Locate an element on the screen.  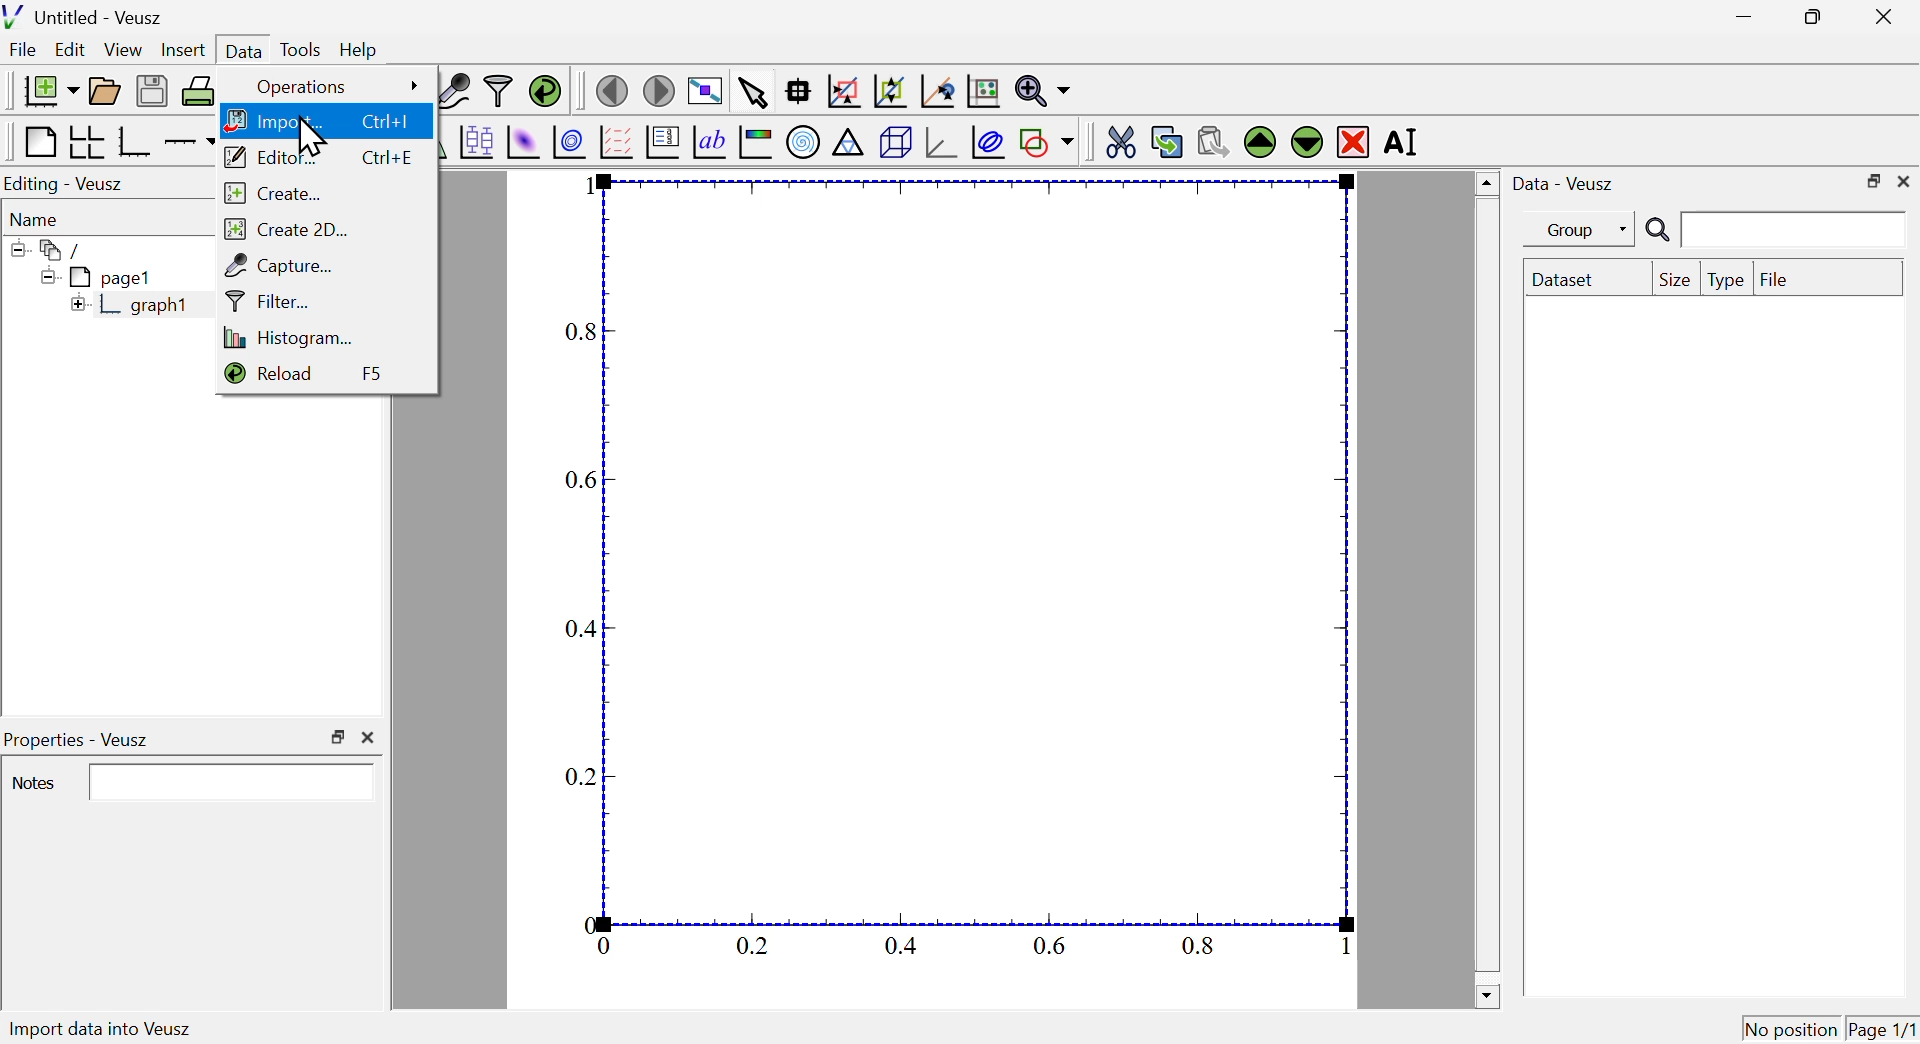
0.2 is located at coordinates (581, 779).